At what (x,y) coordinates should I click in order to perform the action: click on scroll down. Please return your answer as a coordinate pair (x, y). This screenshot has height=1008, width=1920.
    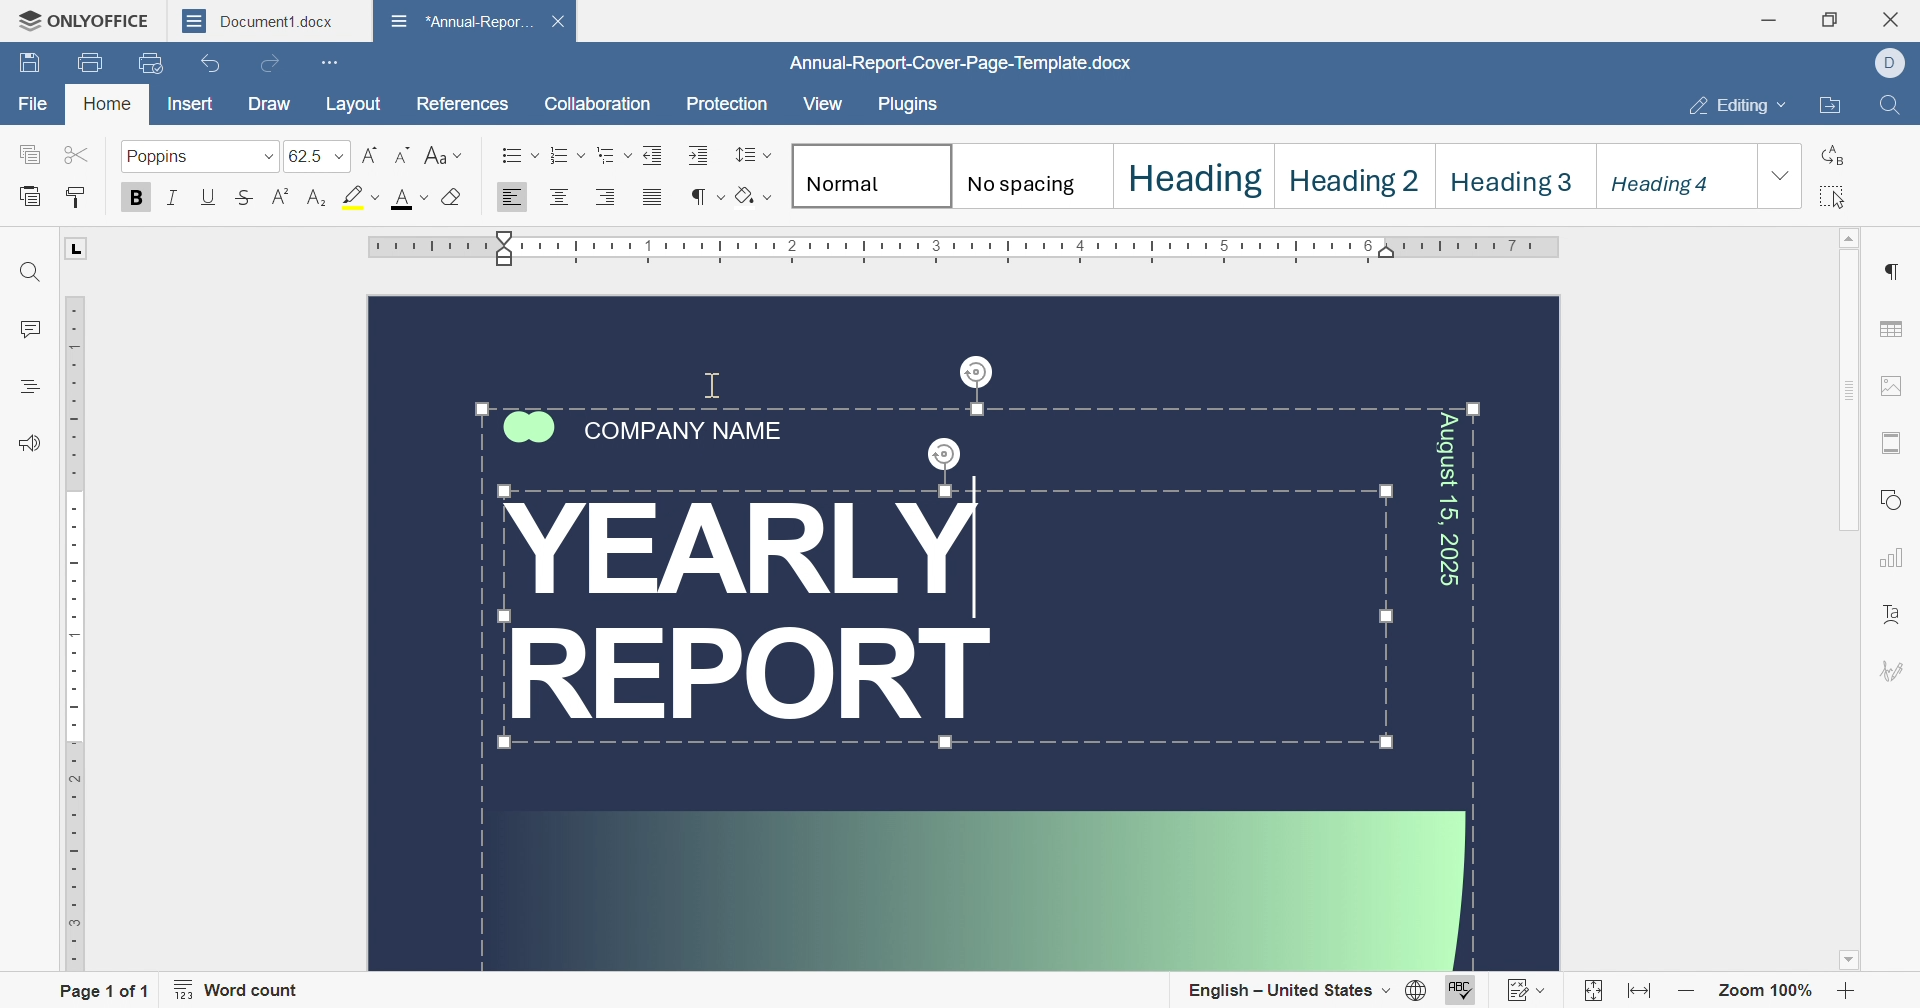
    Looking at the image, I should click on (1855, 968).